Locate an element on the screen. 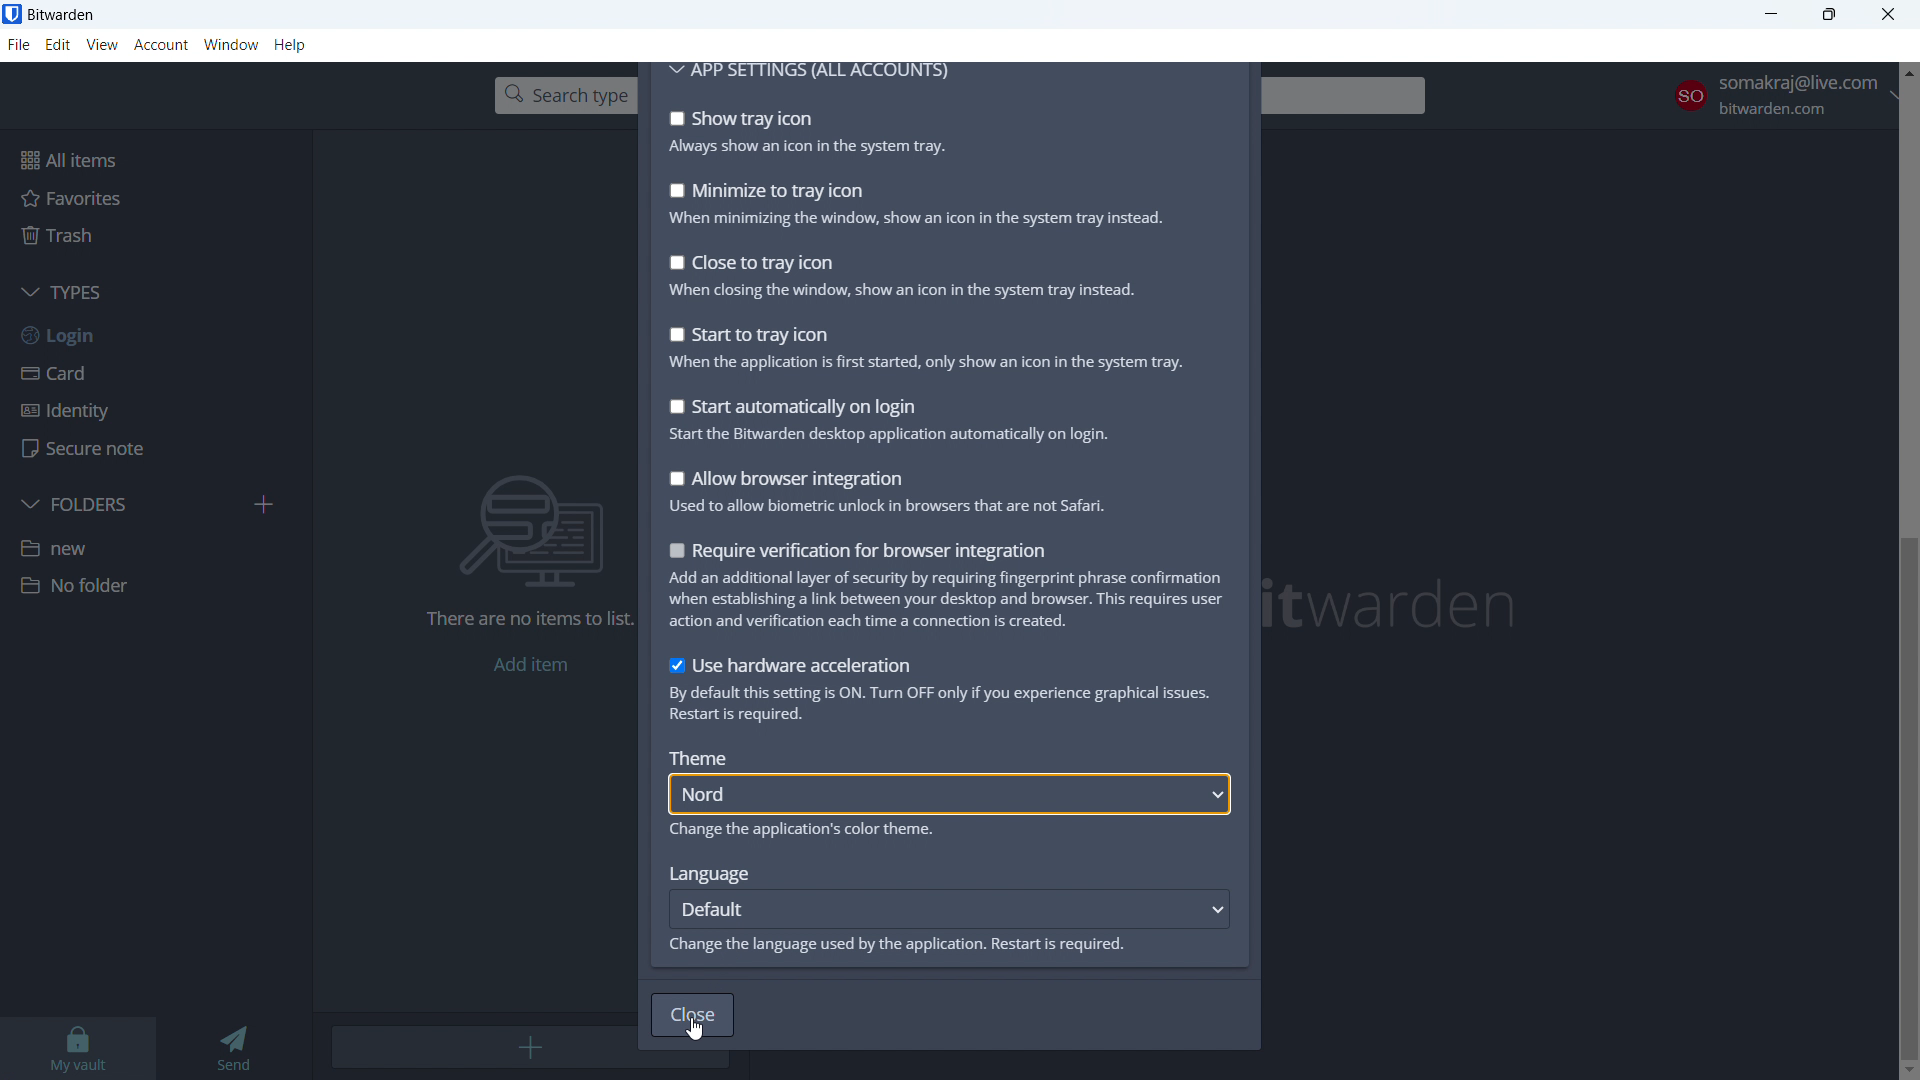 This screenshot has height=1080, width=1920. send is located at coordinates (230, 1049).